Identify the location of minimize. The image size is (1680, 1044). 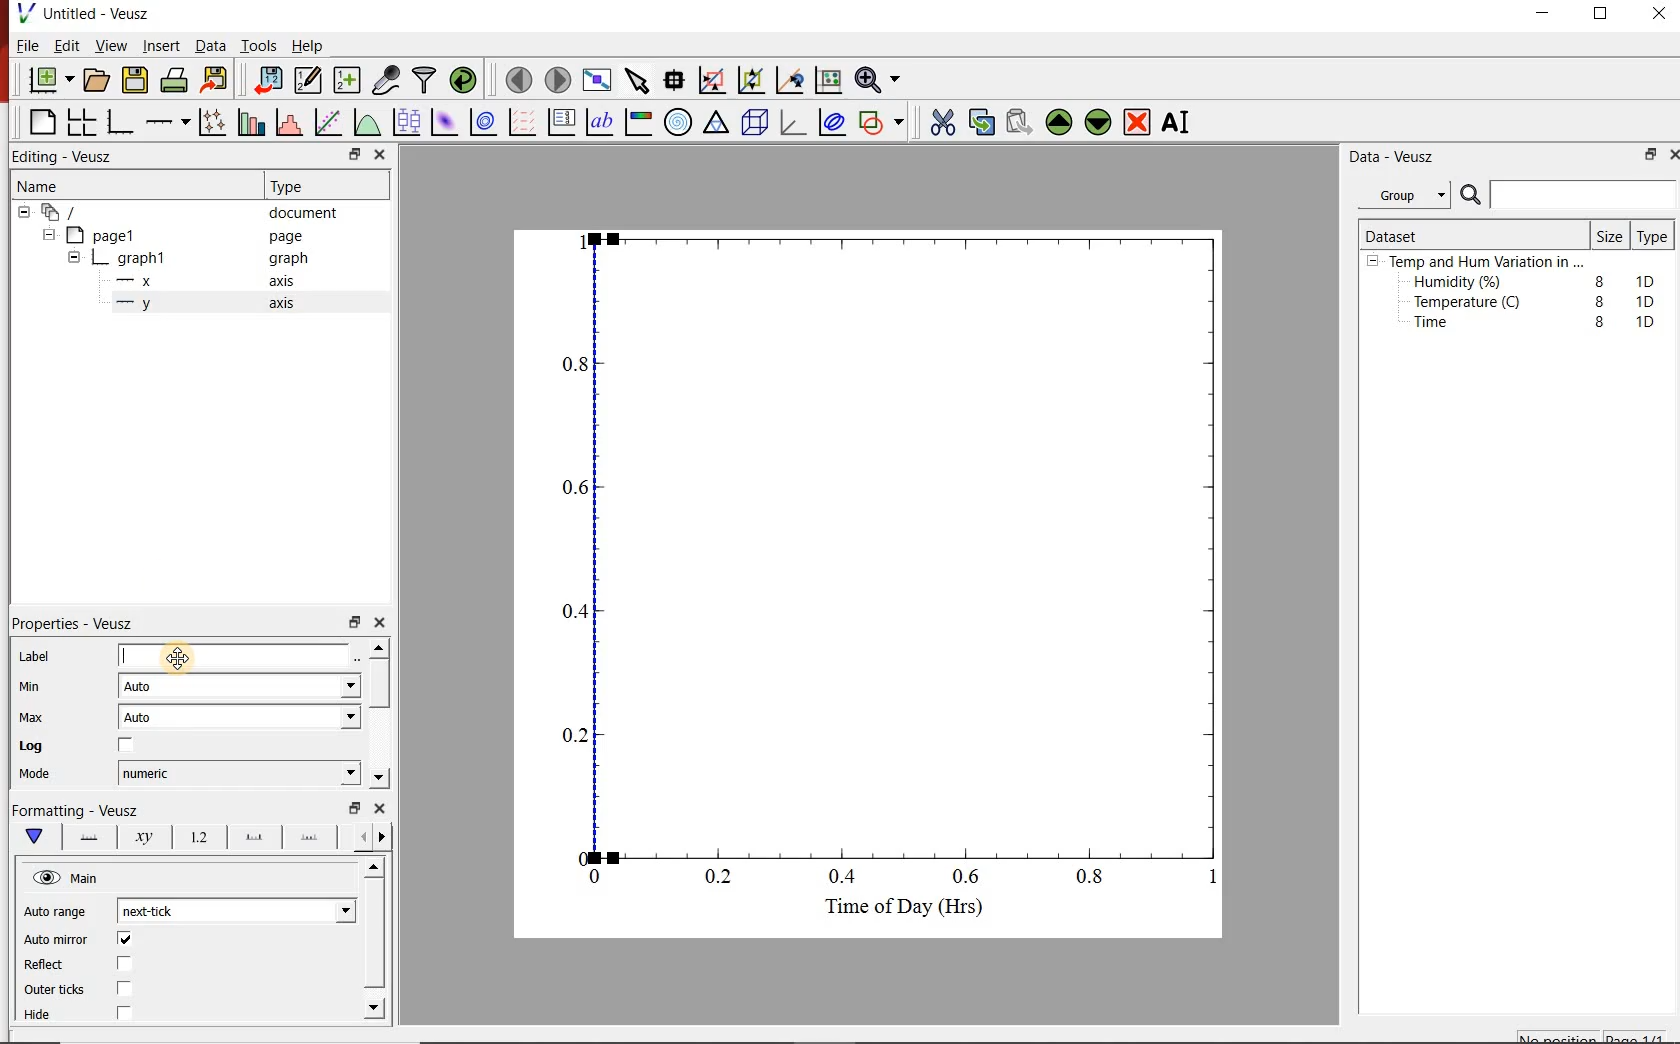
(1550, 14).